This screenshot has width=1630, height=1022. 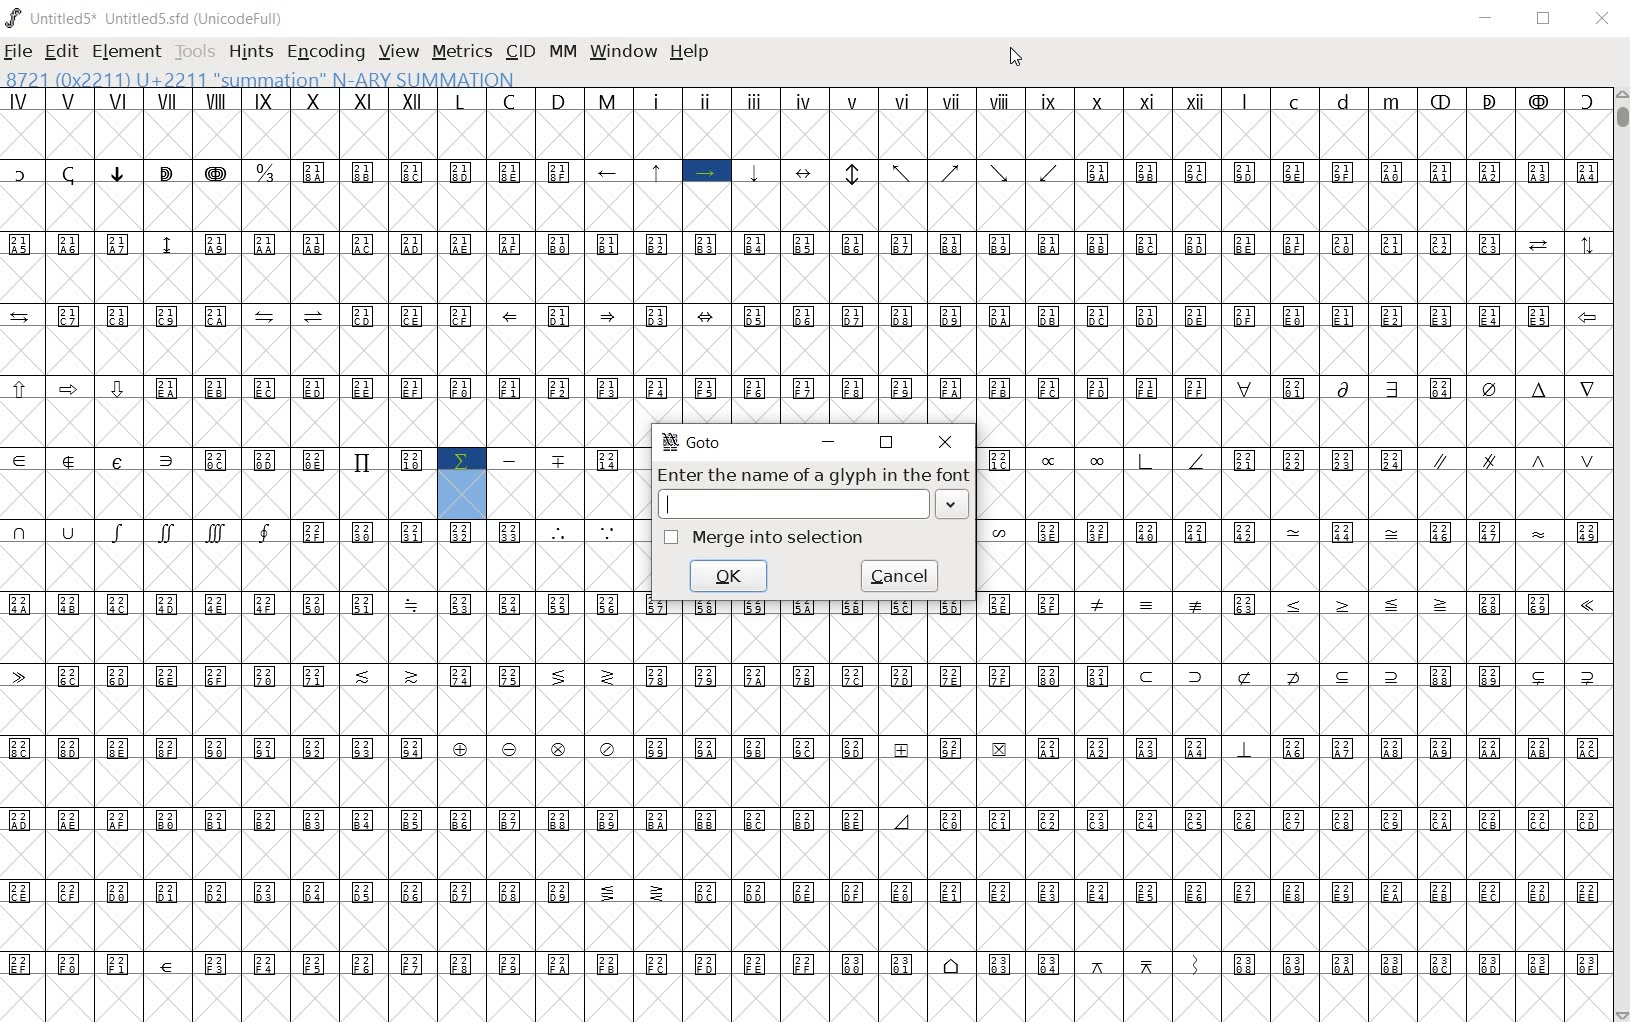 I want to click on small letters l c d m, so click(x=1324, y=97).